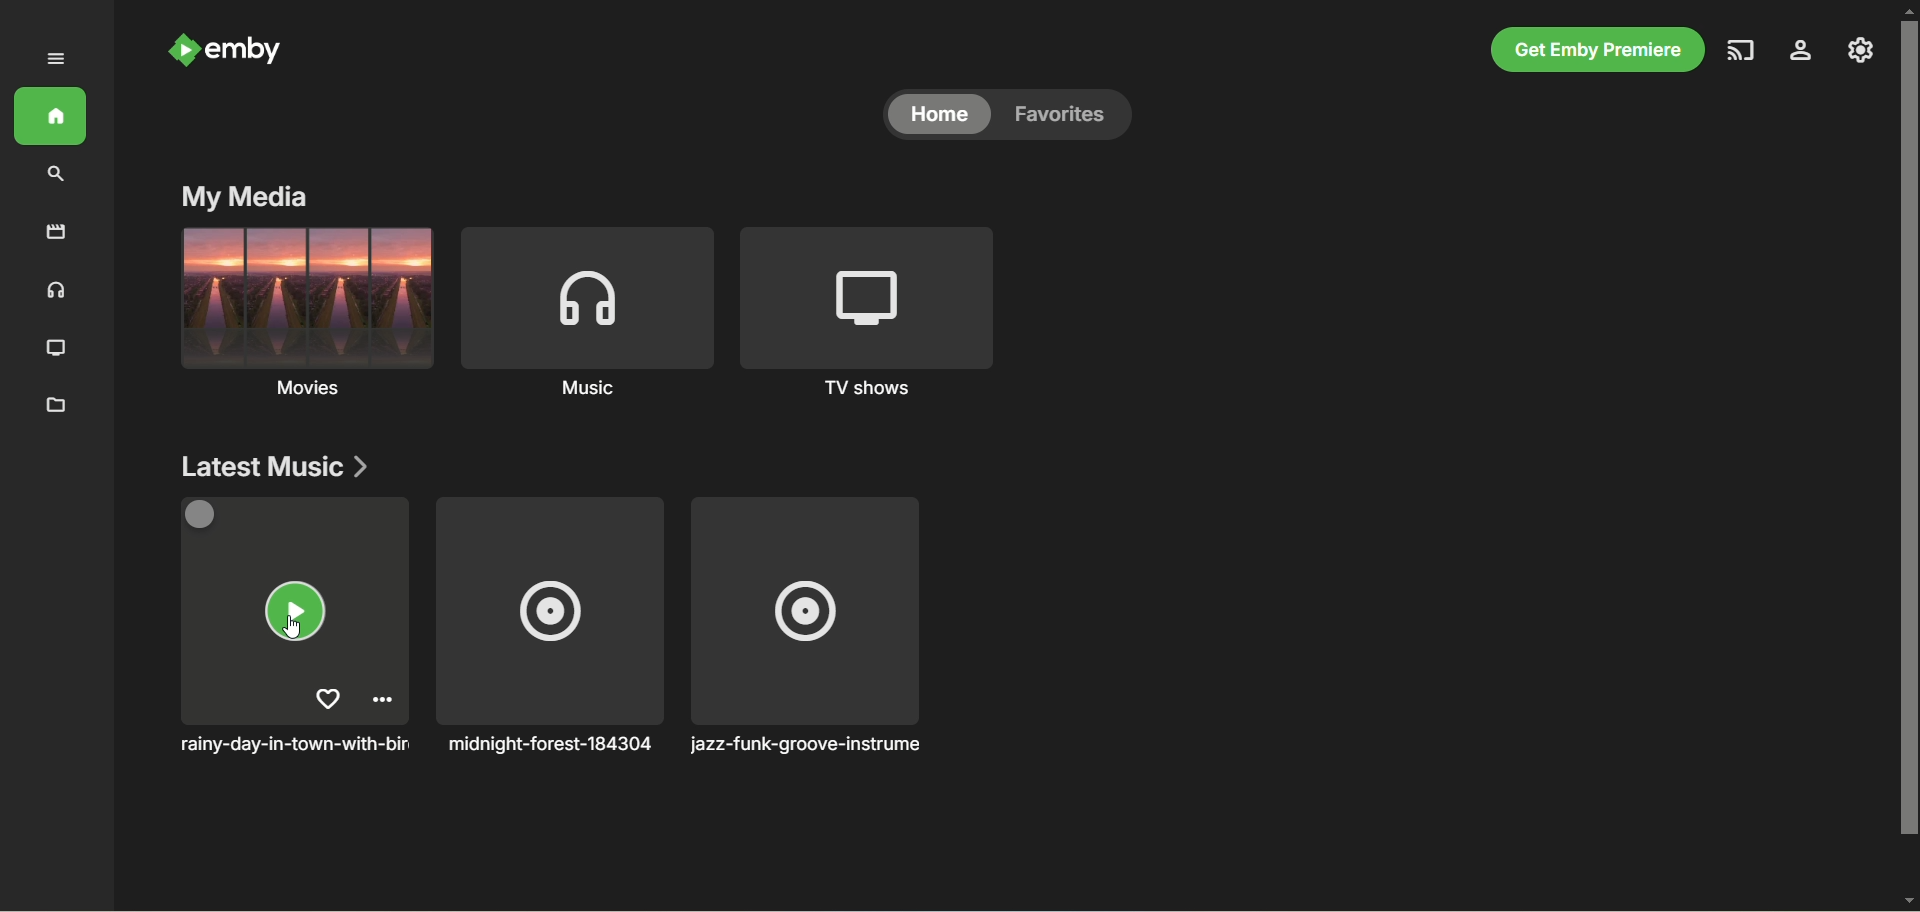  Describe the element at coordinates (587, 311) in the screenshot. I see `Music` at that location.